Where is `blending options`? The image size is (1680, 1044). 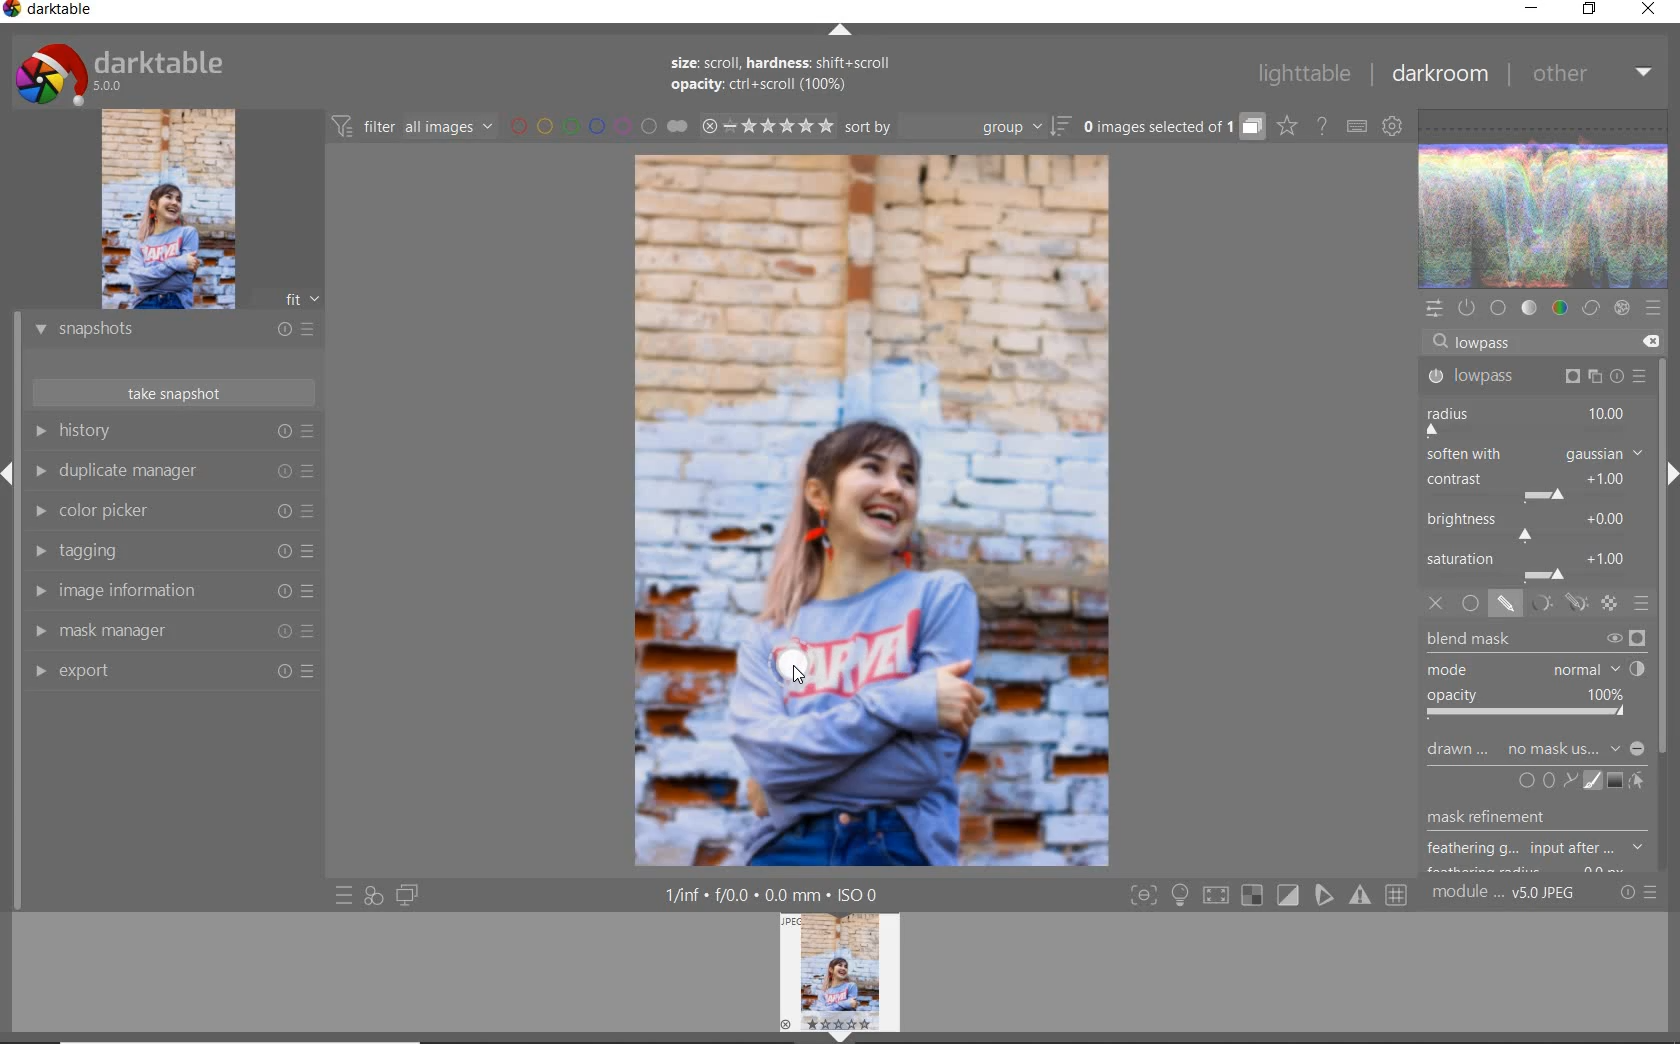 blending options is located at coordinates (1642, 603).